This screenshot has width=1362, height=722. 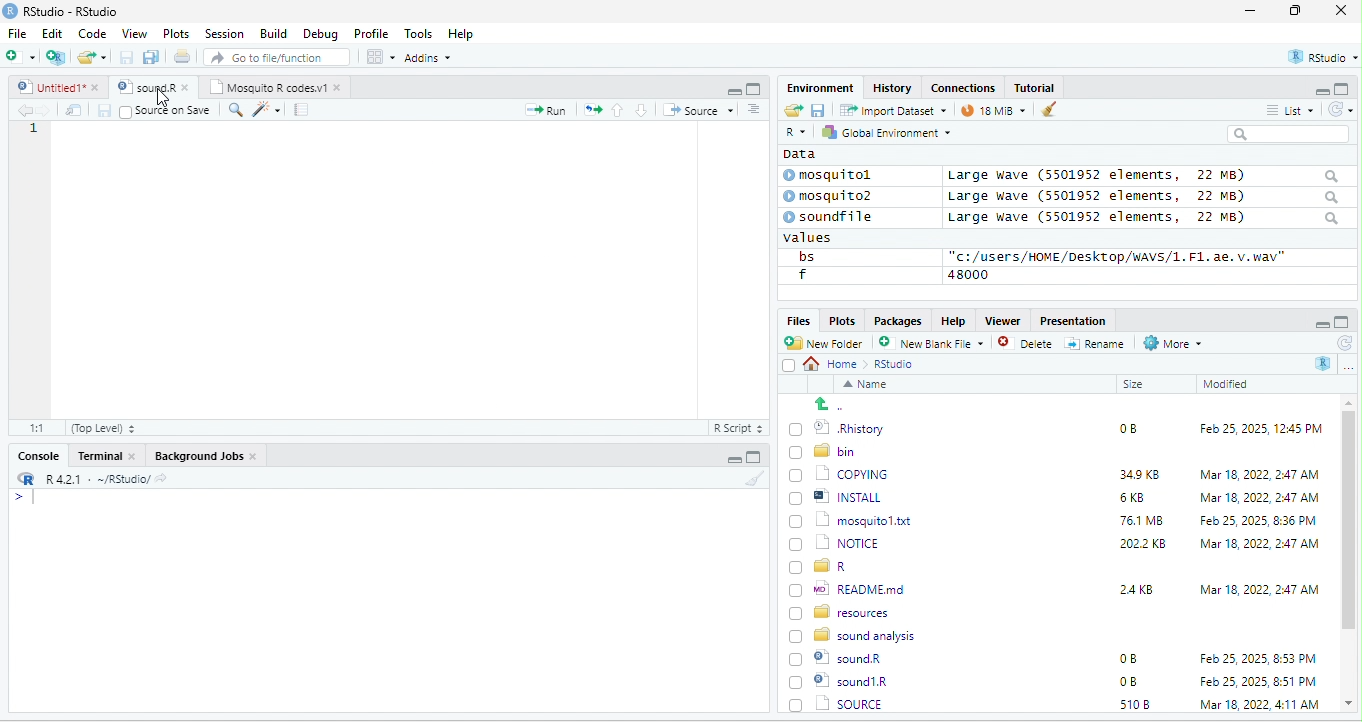 I want to click on 76.1 MB, so click(x=1141, y=519).